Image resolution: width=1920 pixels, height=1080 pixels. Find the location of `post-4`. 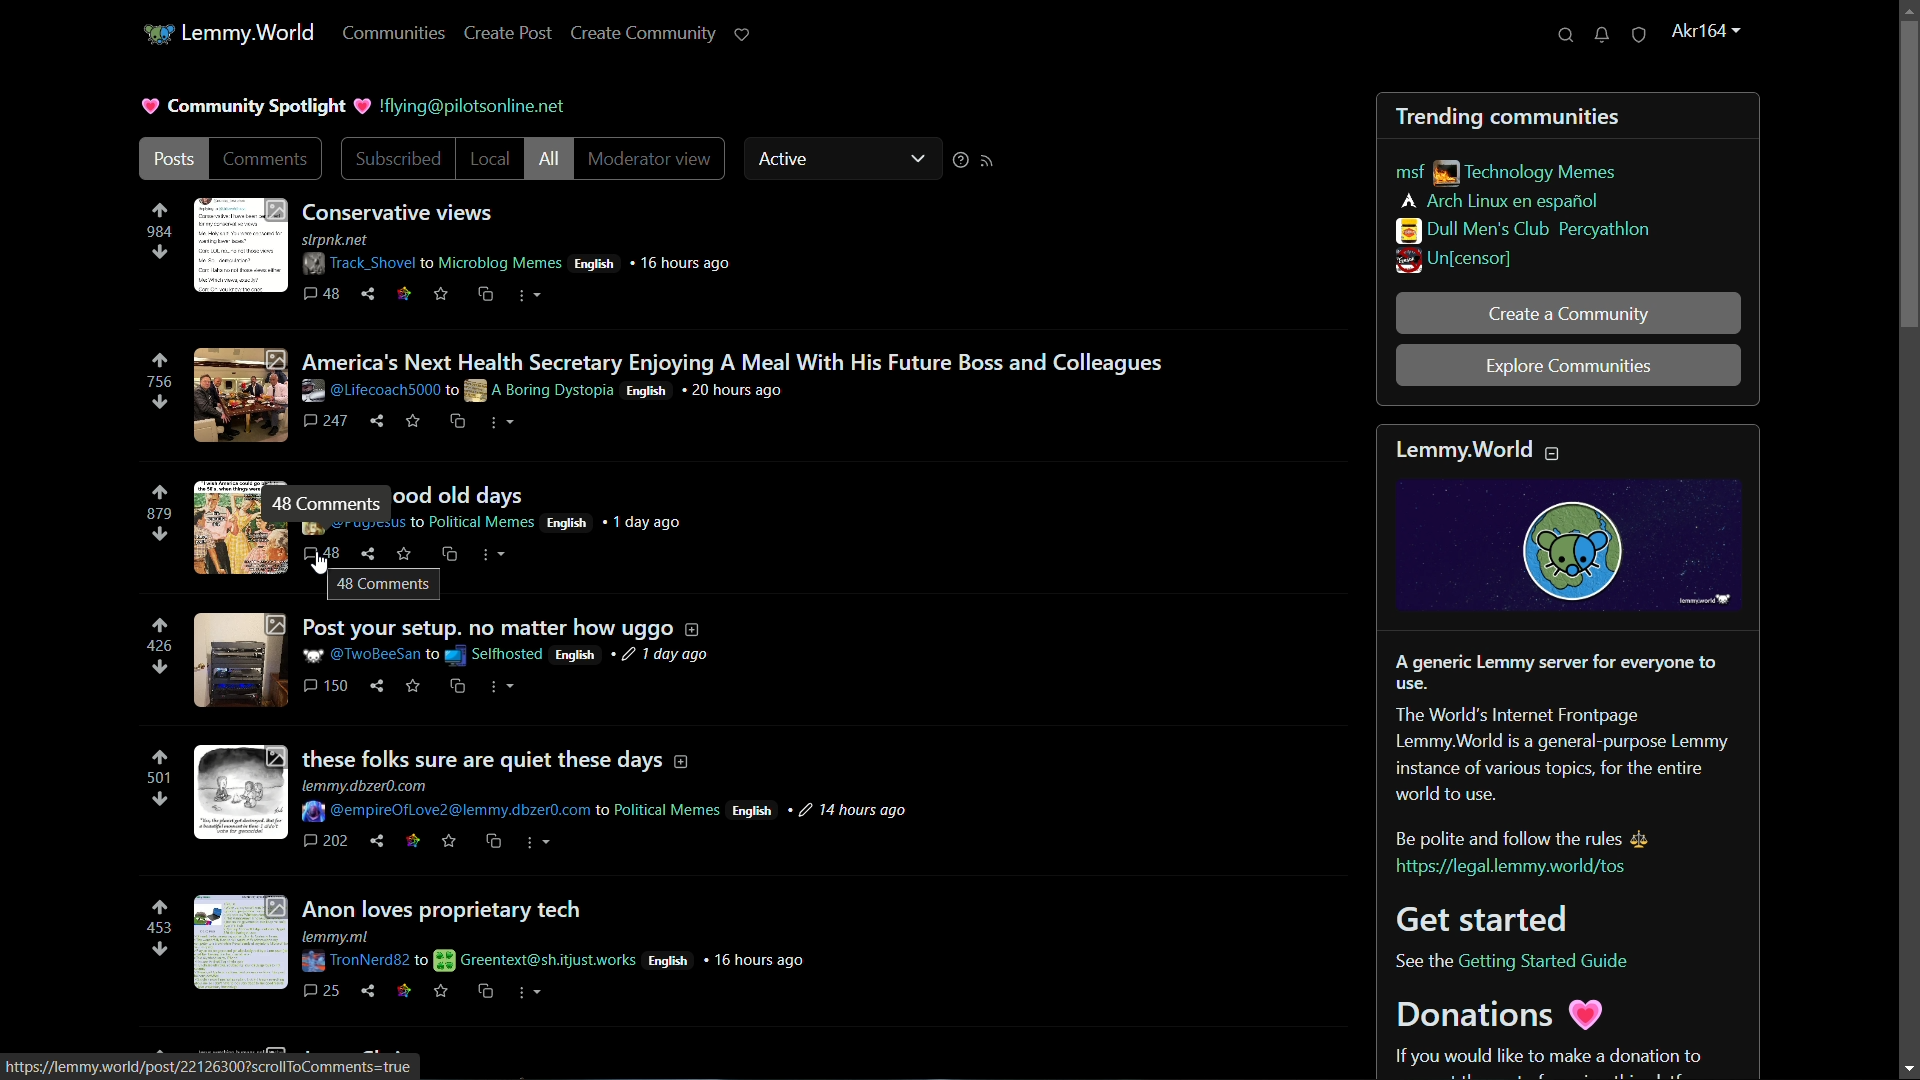

post-4 is located at coordinates (451, 662).